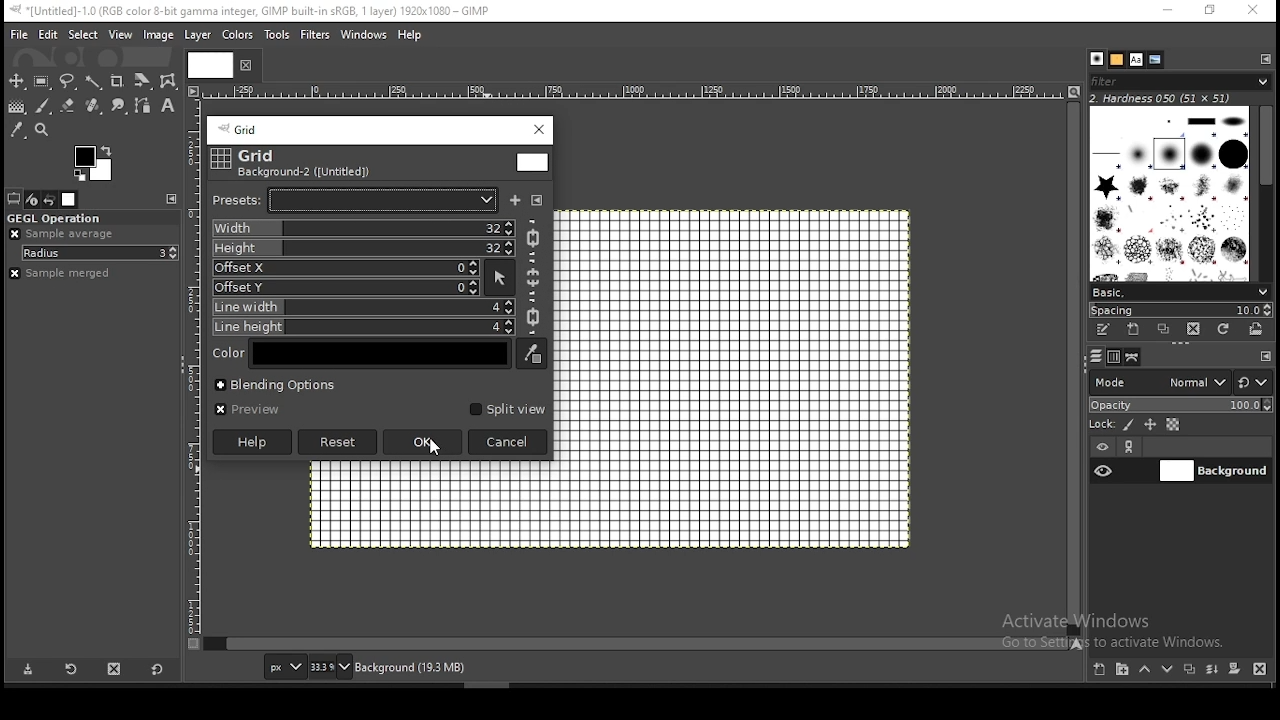 This screenshot has height=720, width=1280. I want to click on restore to defaults, so click(160, 669).